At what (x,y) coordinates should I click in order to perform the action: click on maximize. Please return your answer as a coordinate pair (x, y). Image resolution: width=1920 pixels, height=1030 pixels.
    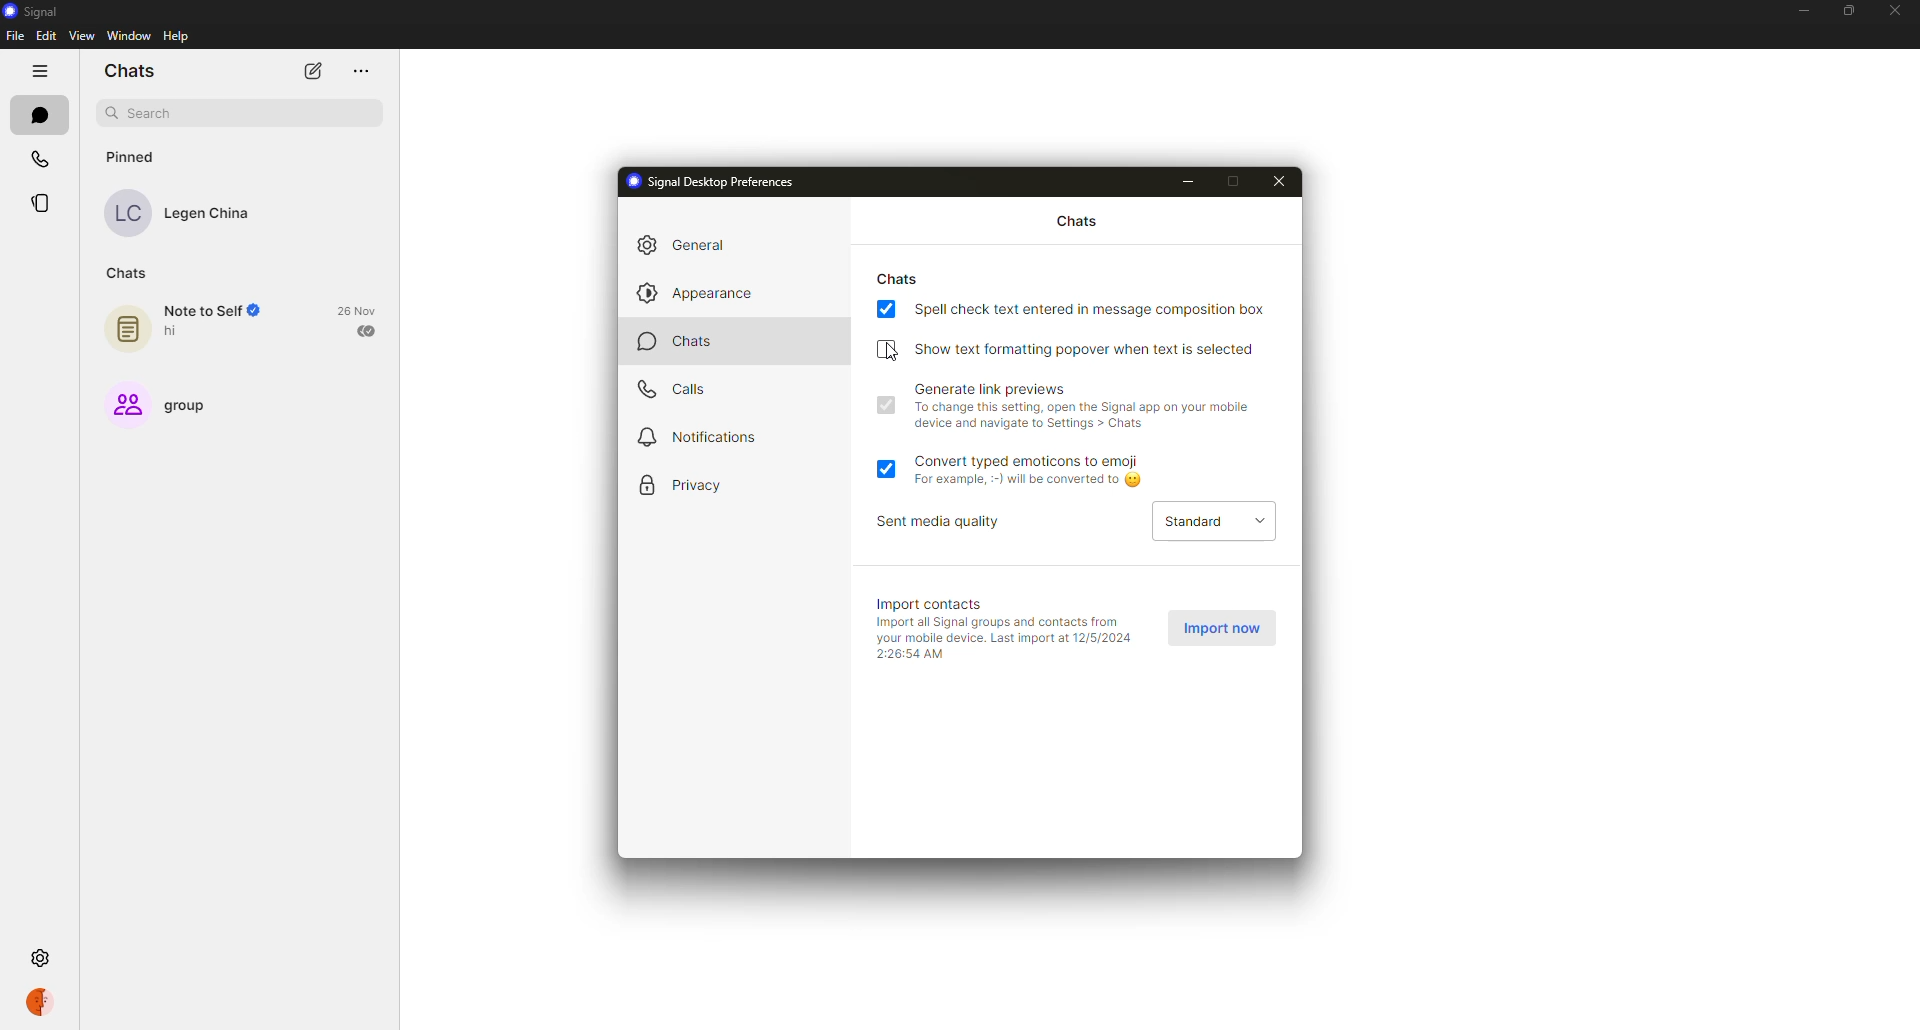
    Looking at the image, I should click on (1237, 182).